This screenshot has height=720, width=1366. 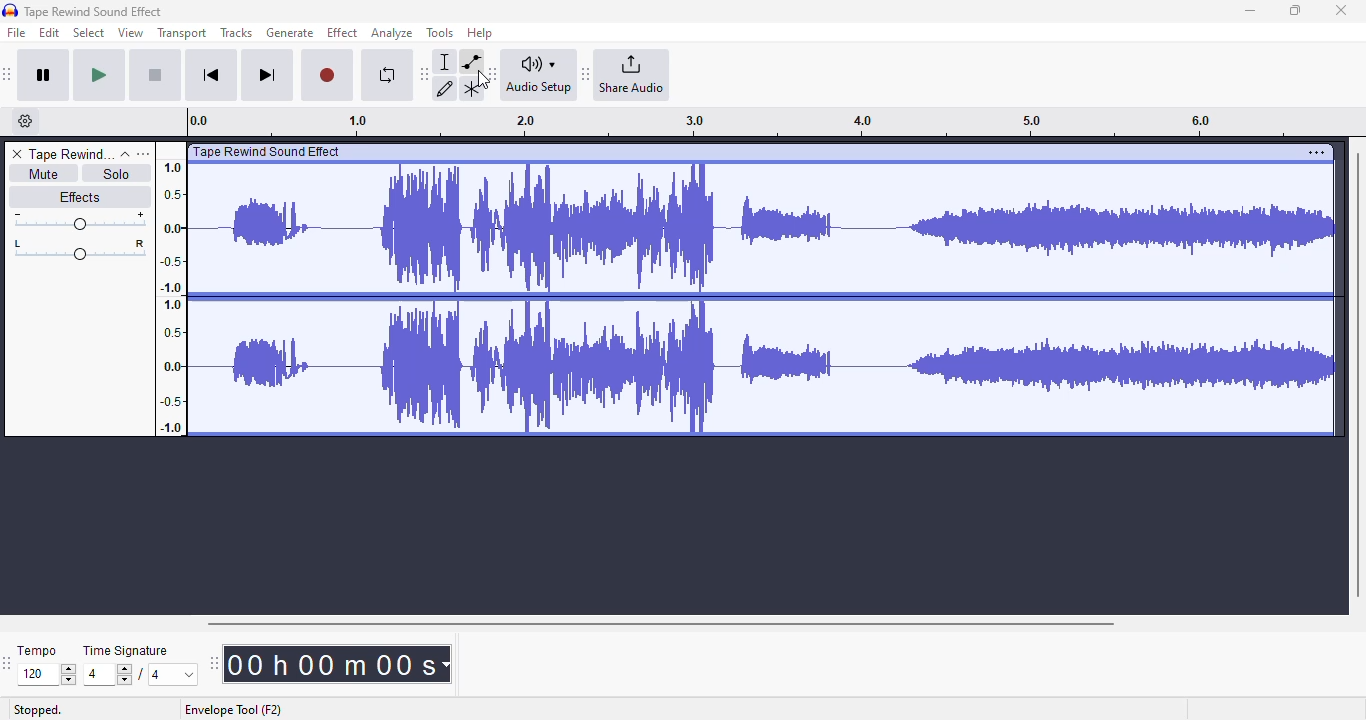 I want to click on settings, so click(x=1316, y=152).